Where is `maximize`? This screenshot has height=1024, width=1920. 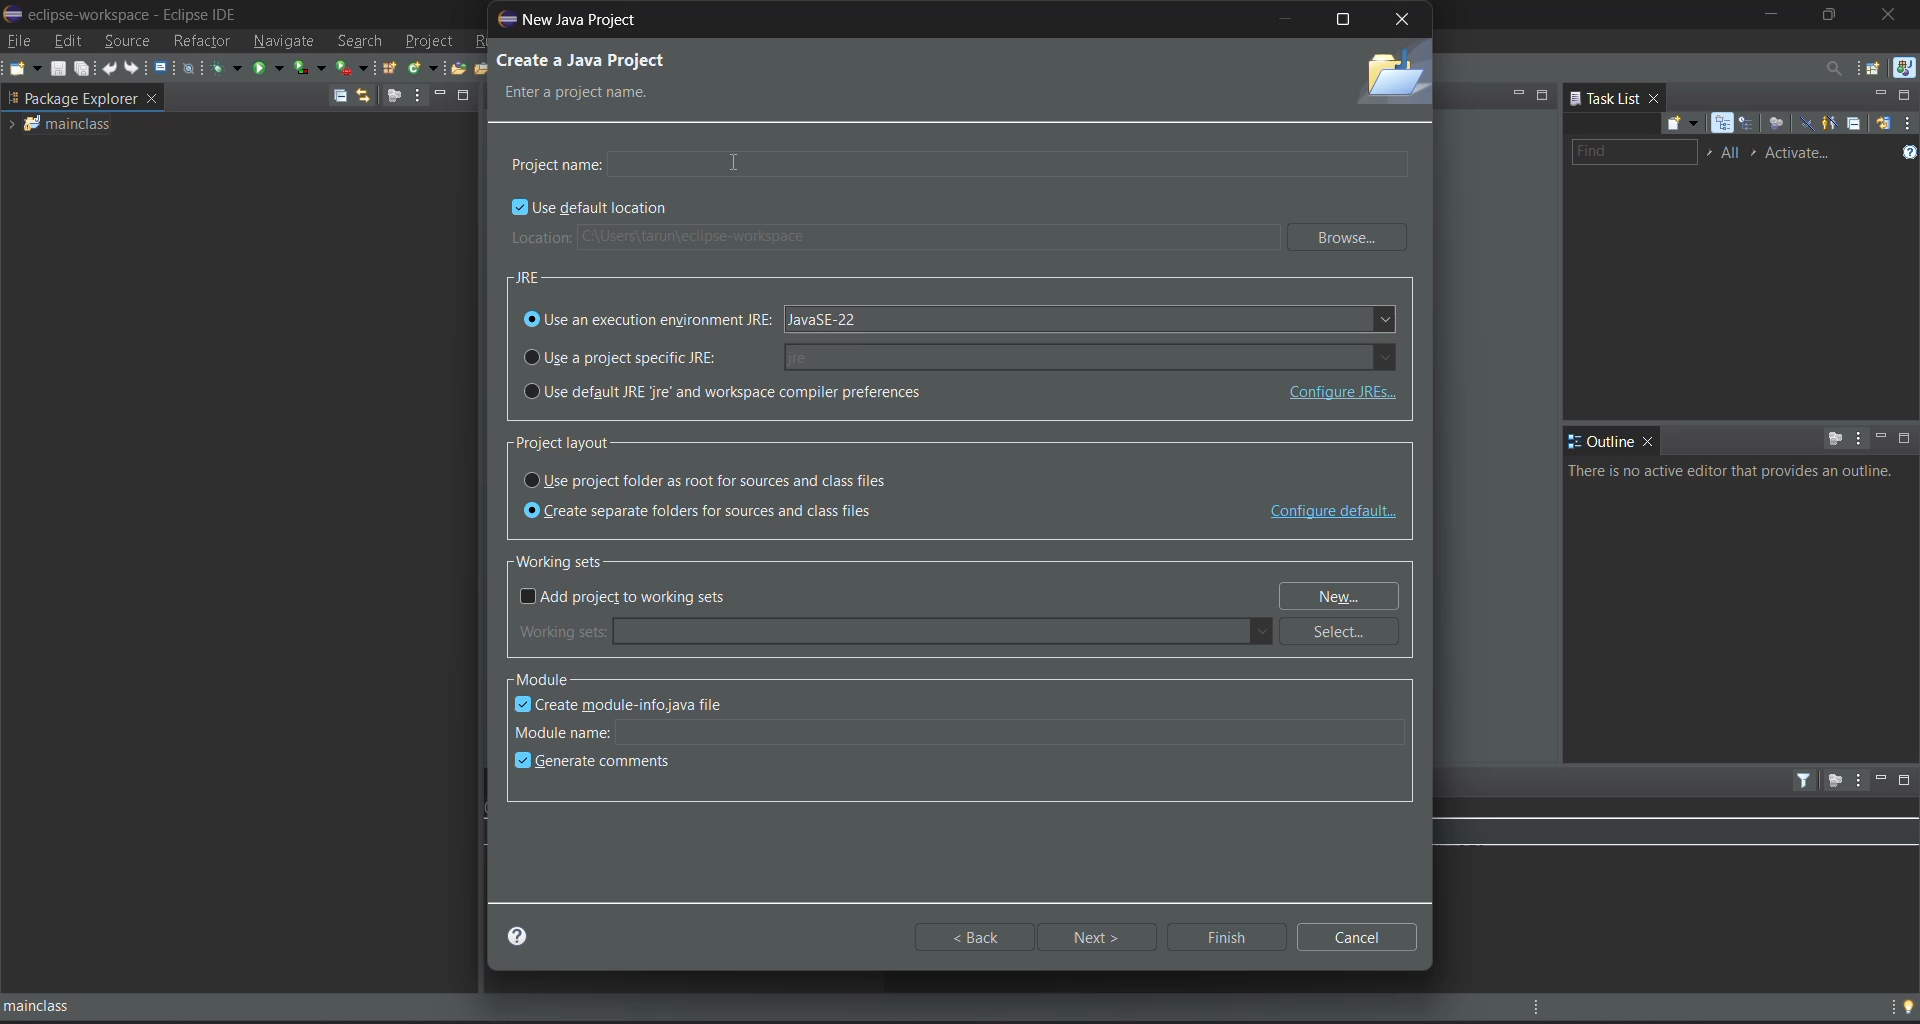
maximize is located at coordinates (1544, 93).